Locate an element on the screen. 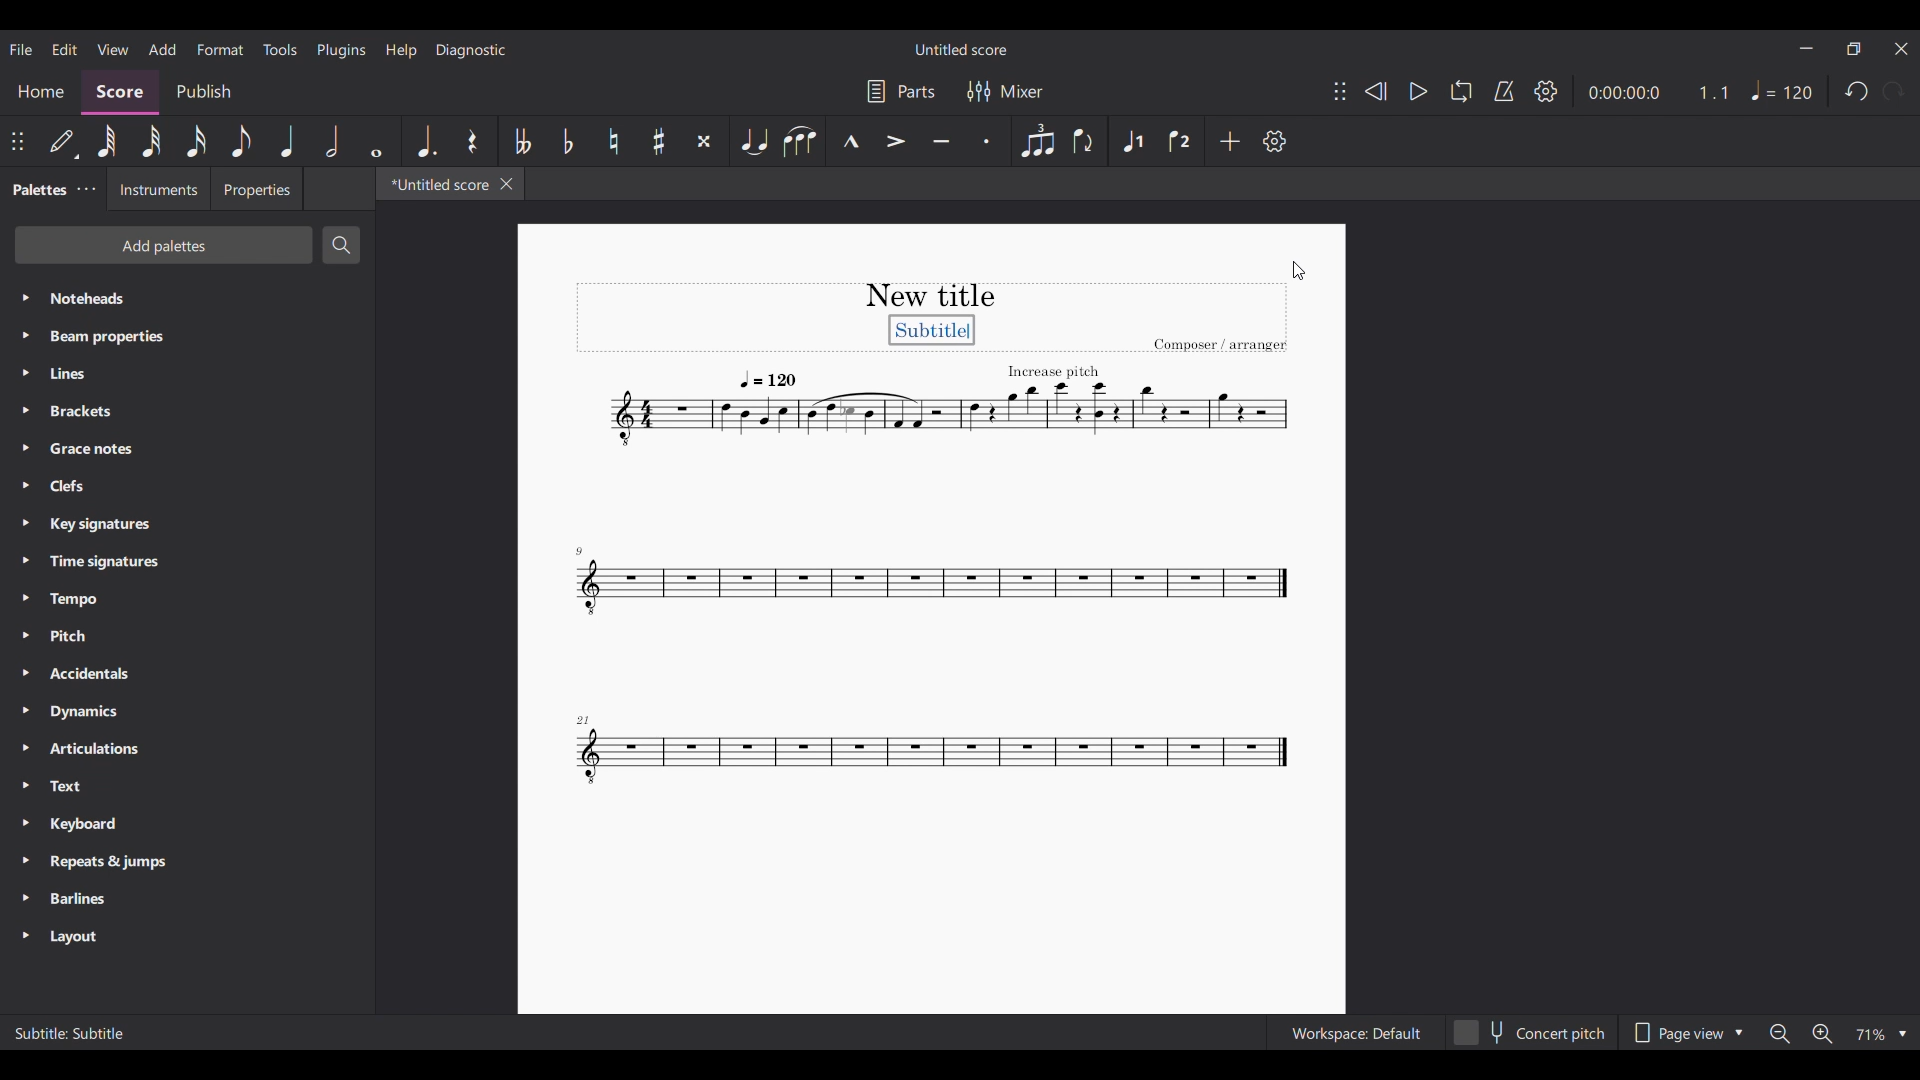 The image size is (1920, 1080). Workspace: Default is located at coordinates (1355, 1032).